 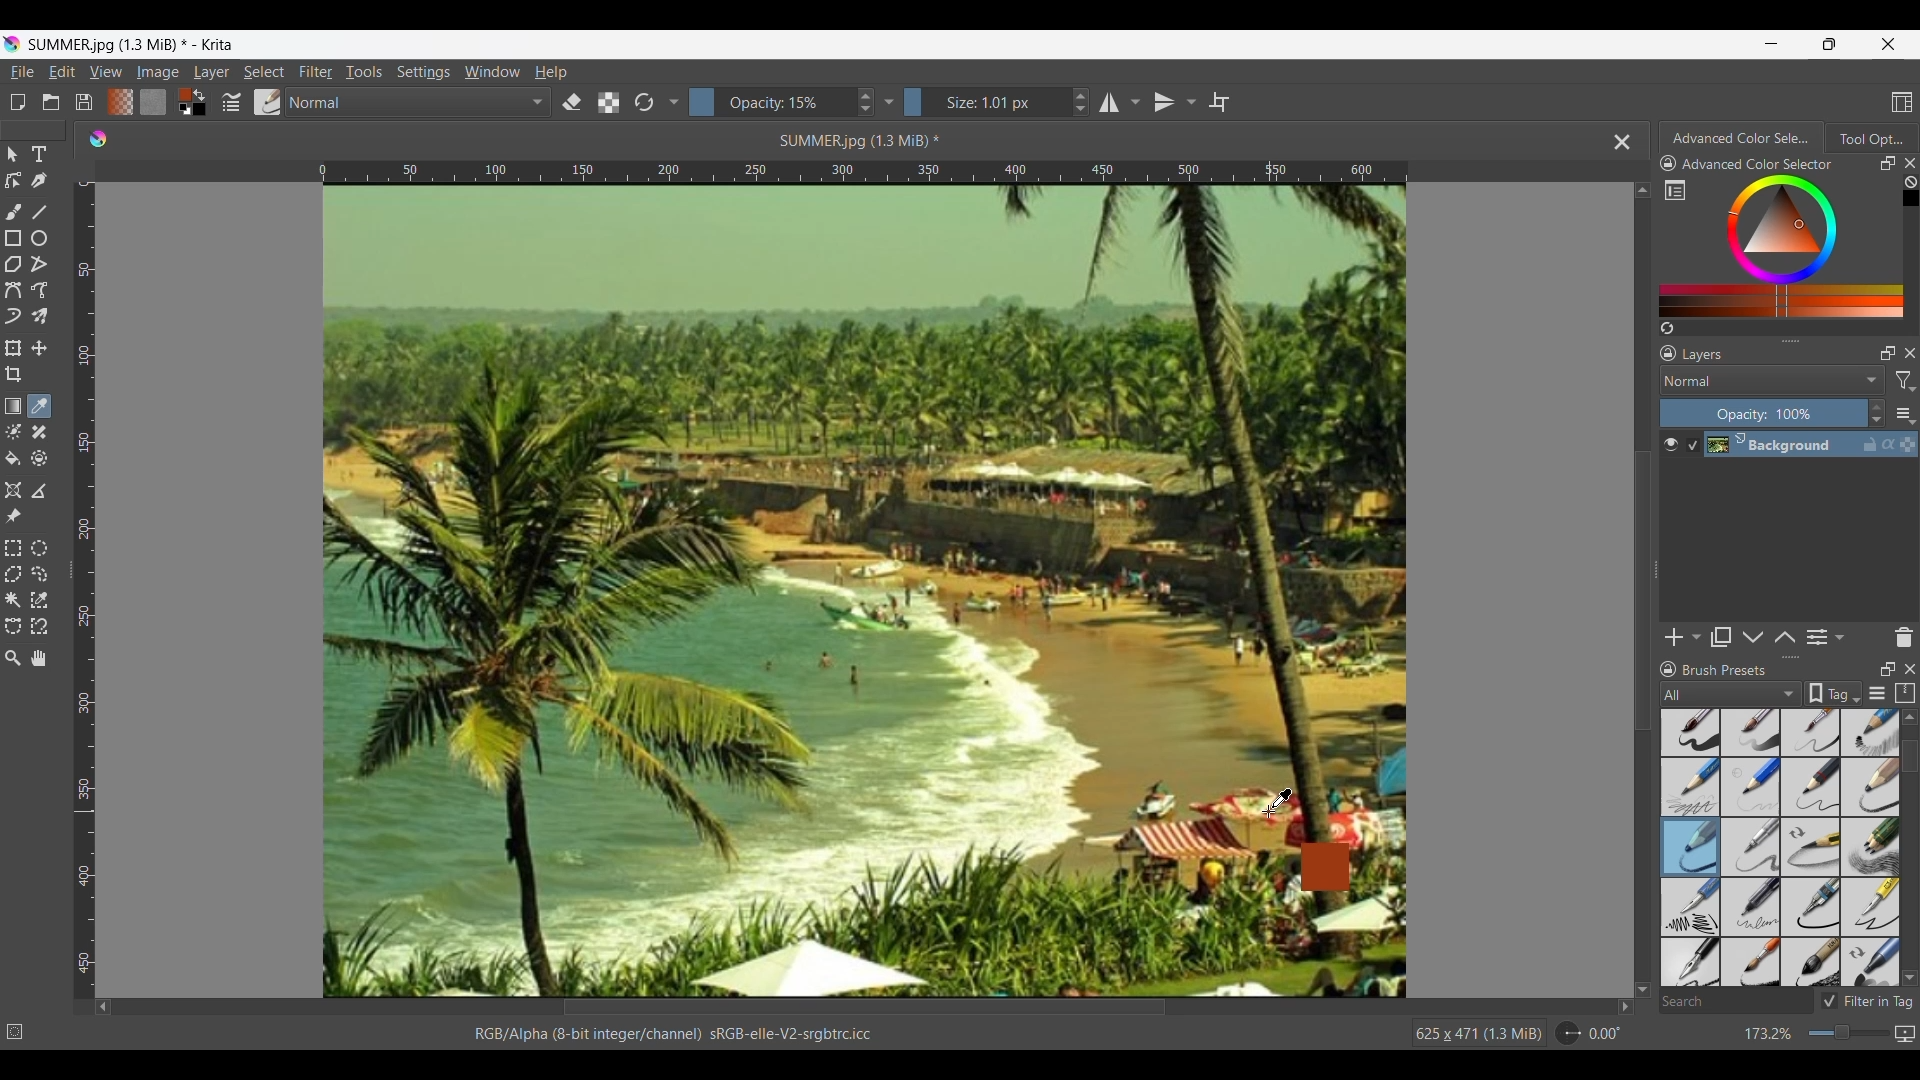 What do you see at coordinates (14, 432) in the screenshot?
I see `Colorize mask tool` at bounding box center [14, 432].